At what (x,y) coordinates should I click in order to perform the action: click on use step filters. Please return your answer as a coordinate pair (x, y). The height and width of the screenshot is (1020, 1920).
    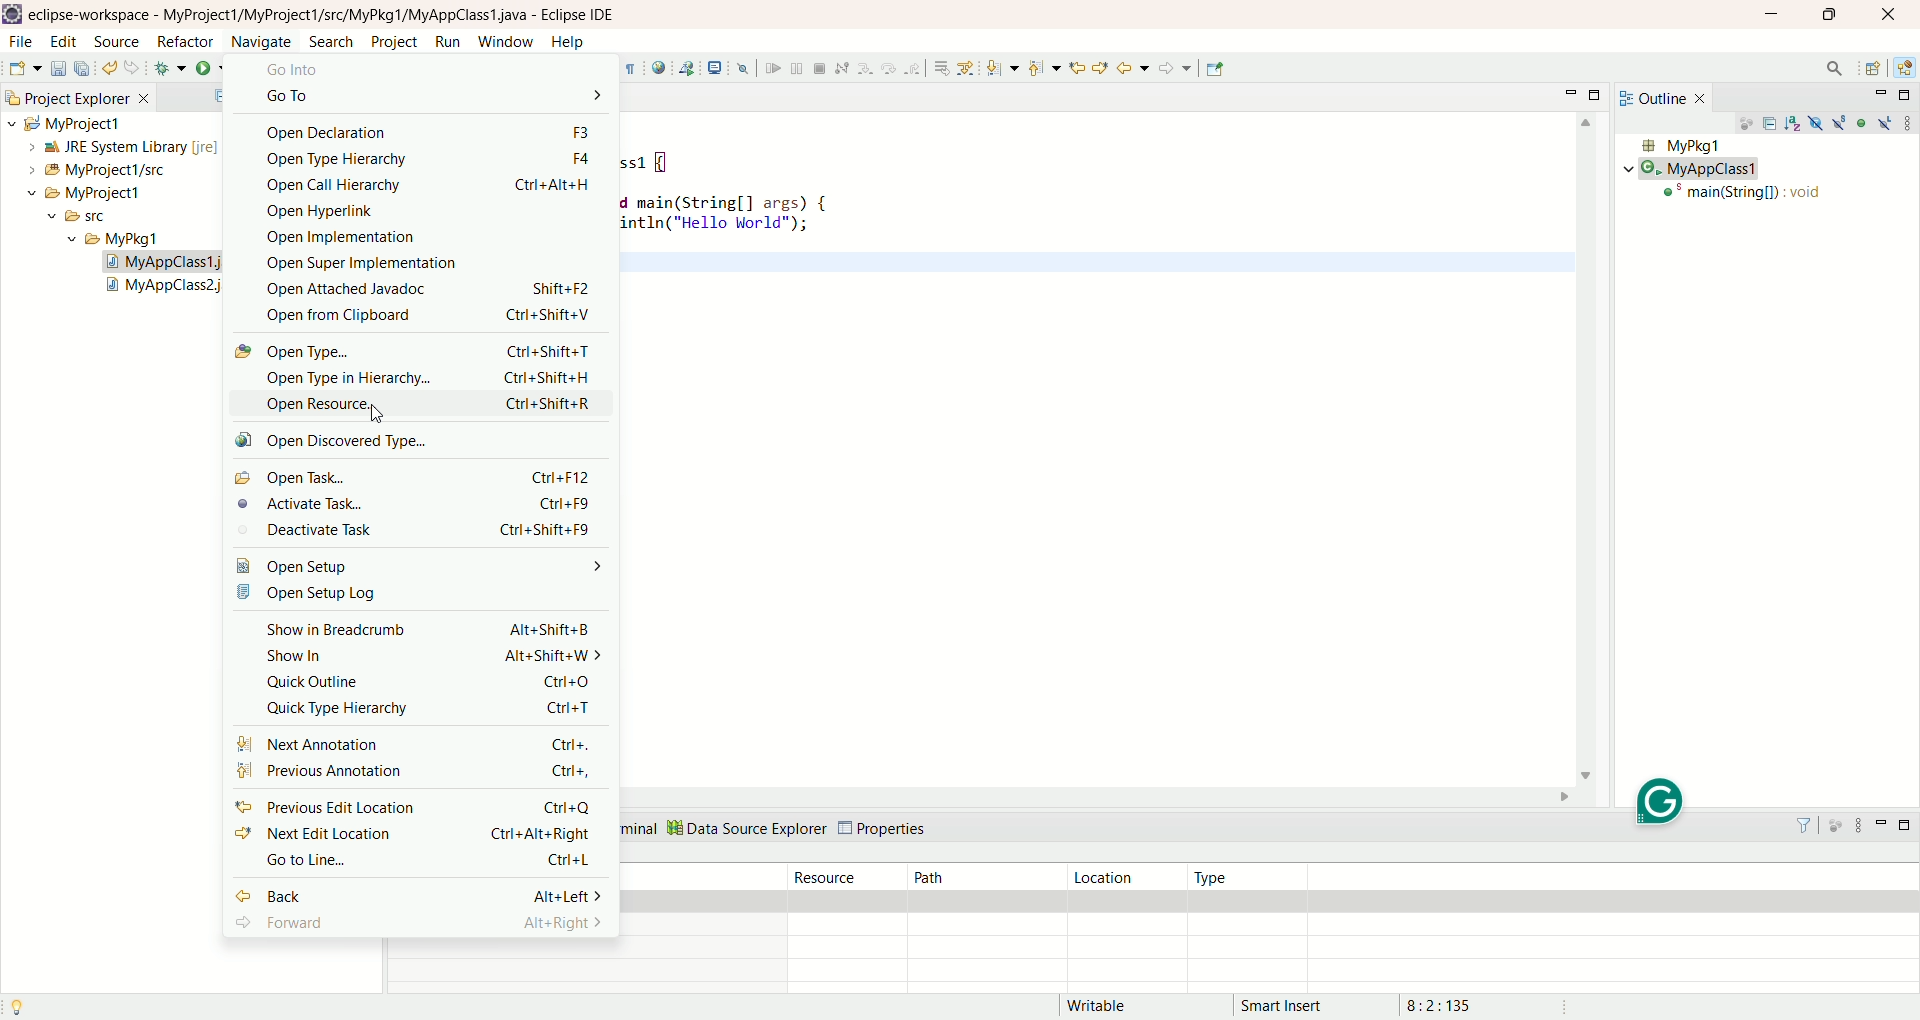
    Looking at the image, I should click on (965, 68).